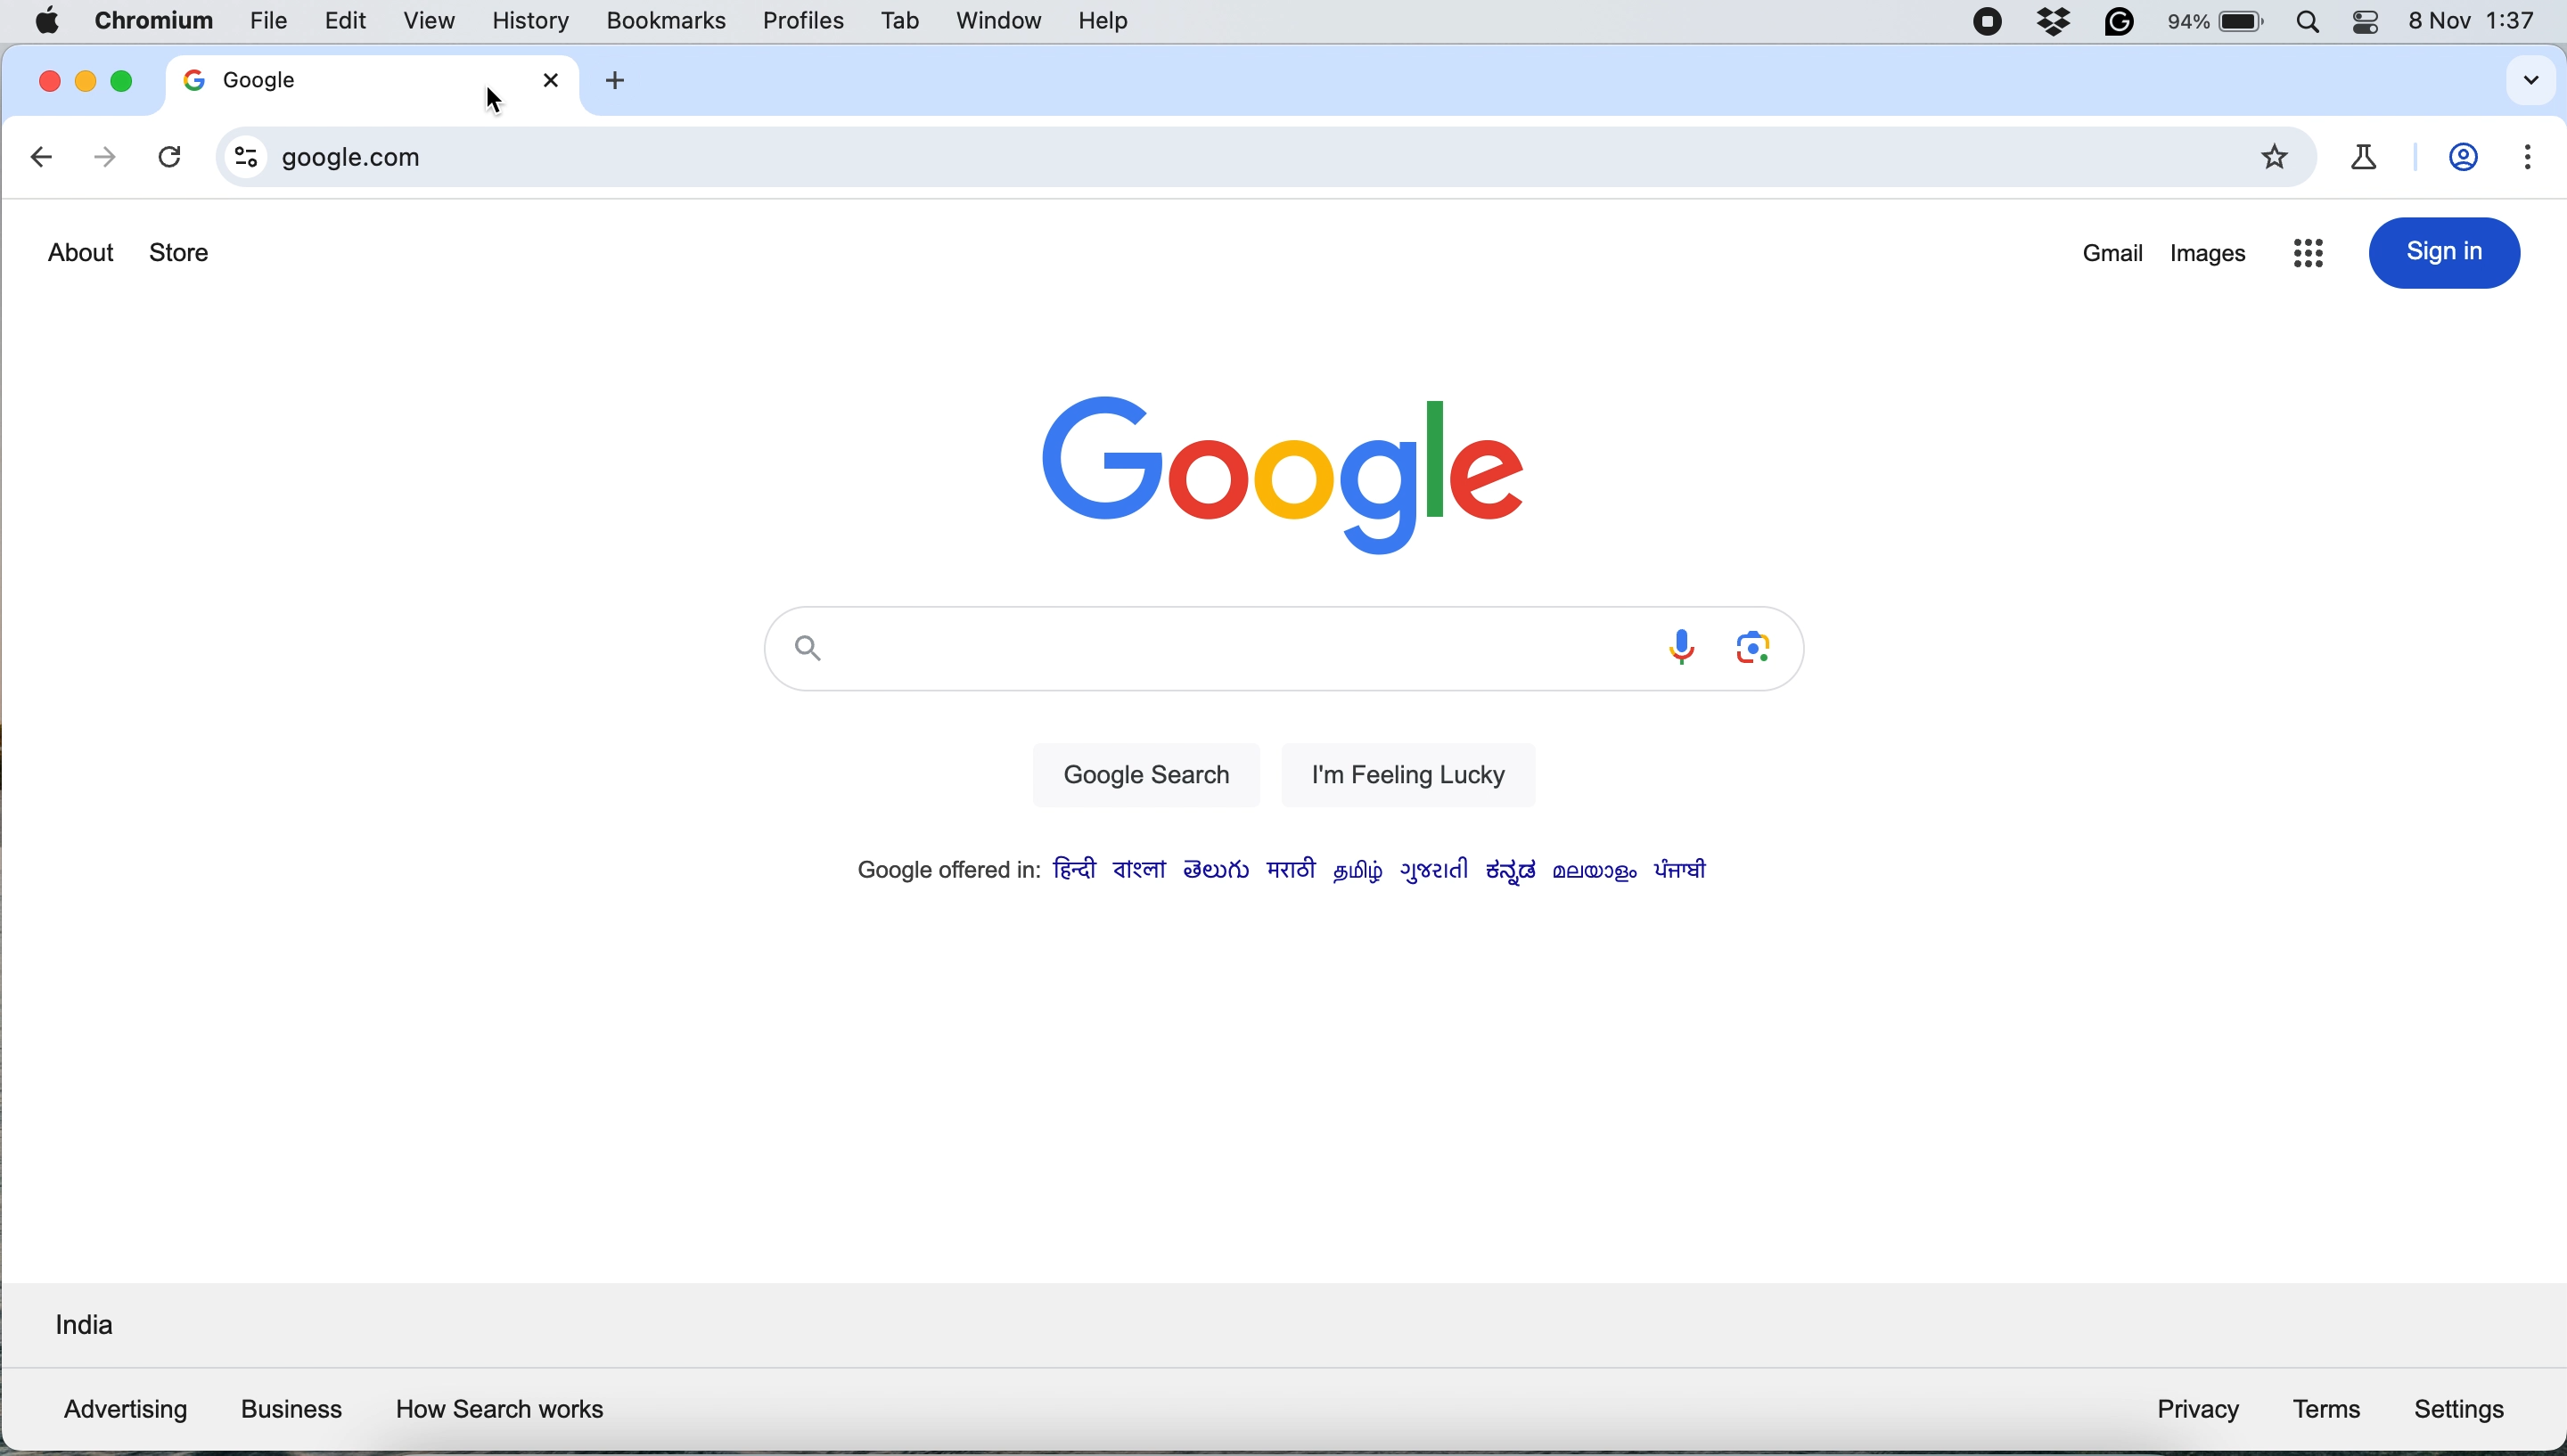  I want to click on google, so click(290, 78).